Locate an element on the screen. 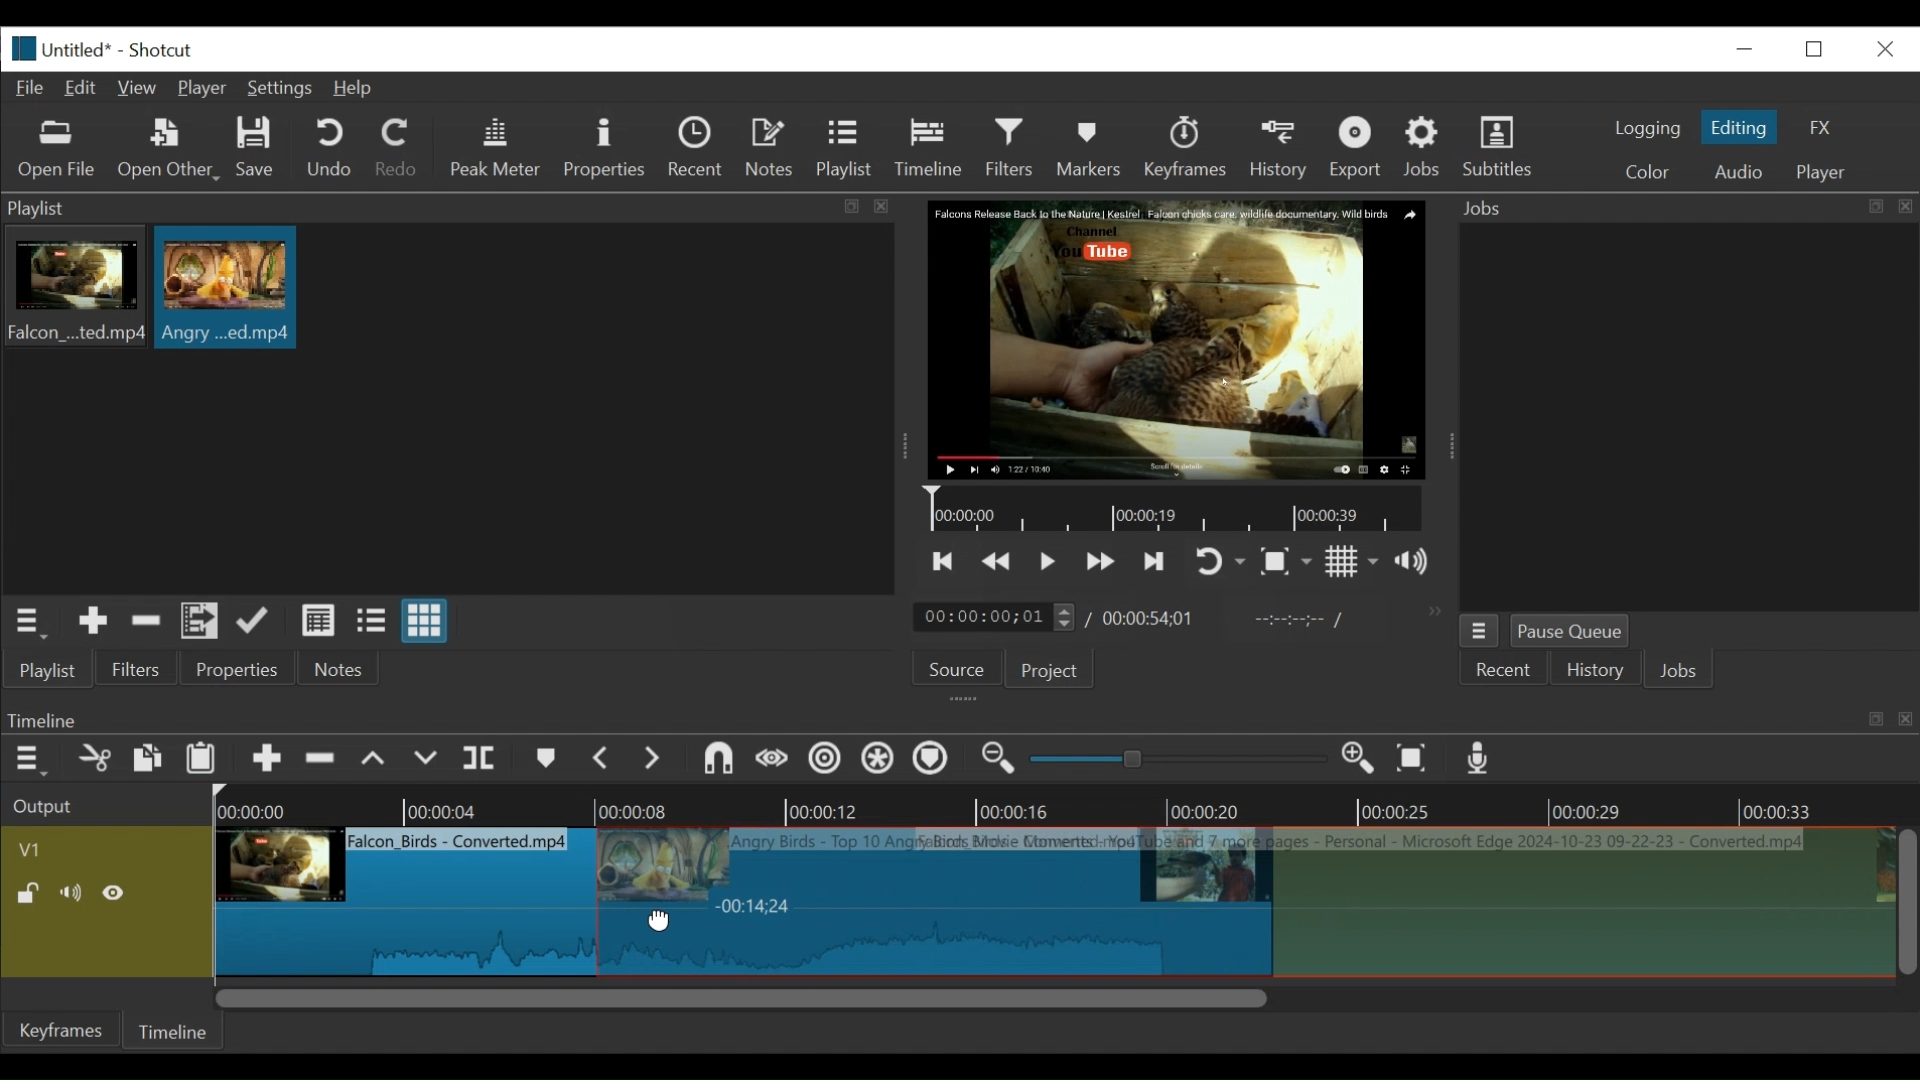 The image size is (1920, 1080). split at playhead is located at coordinates (482, 760).